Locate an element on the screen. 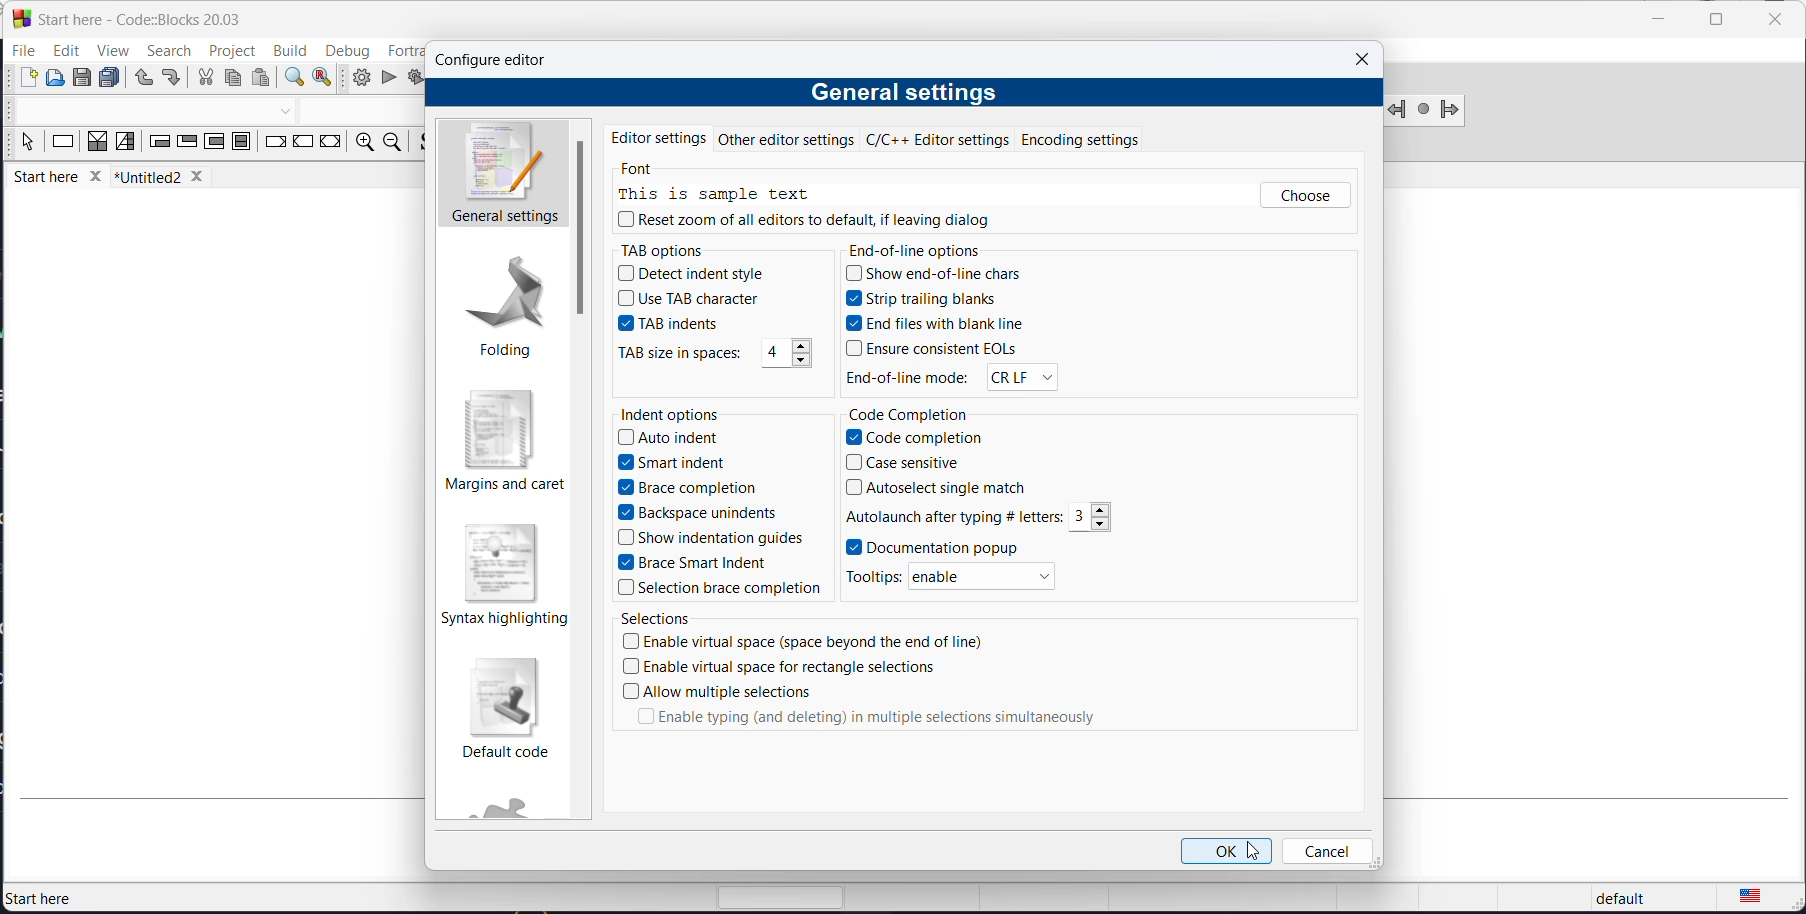  dropdown is located at coordinates (286, 113).